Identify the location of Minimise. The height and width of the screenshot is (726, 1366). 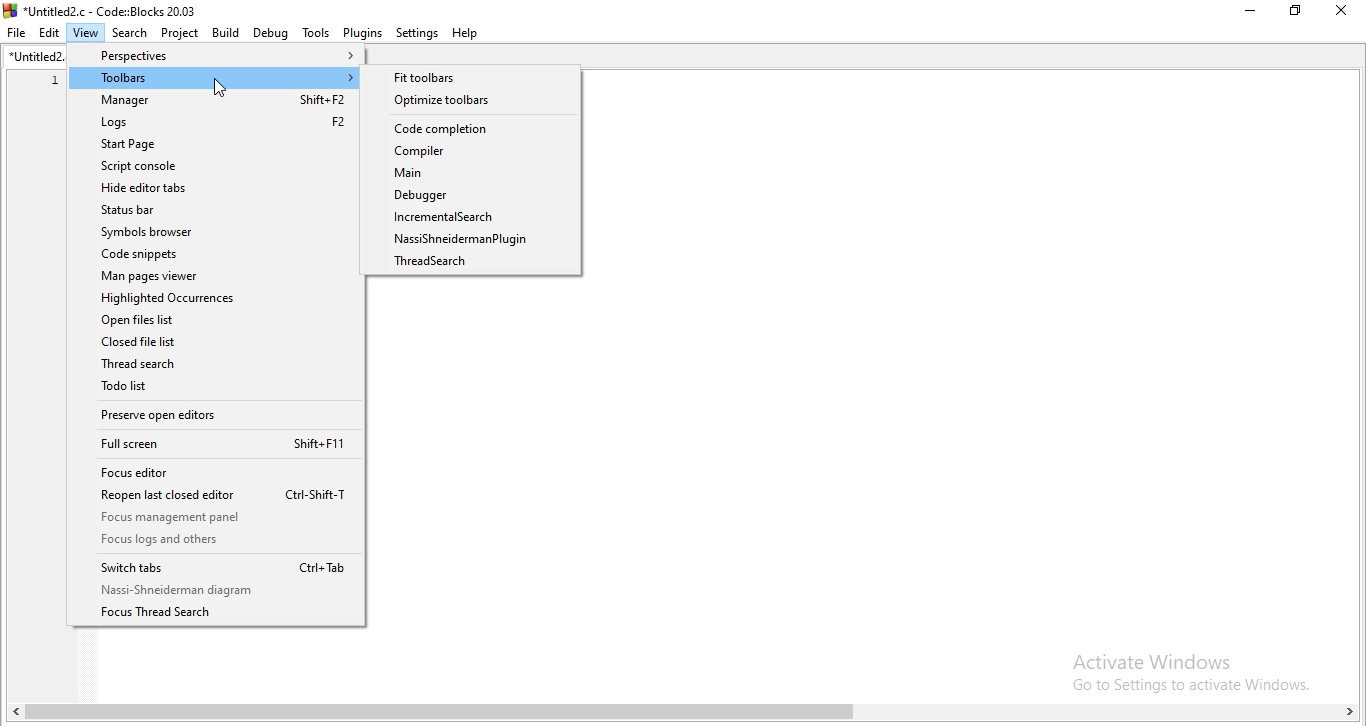
(1249, 11).